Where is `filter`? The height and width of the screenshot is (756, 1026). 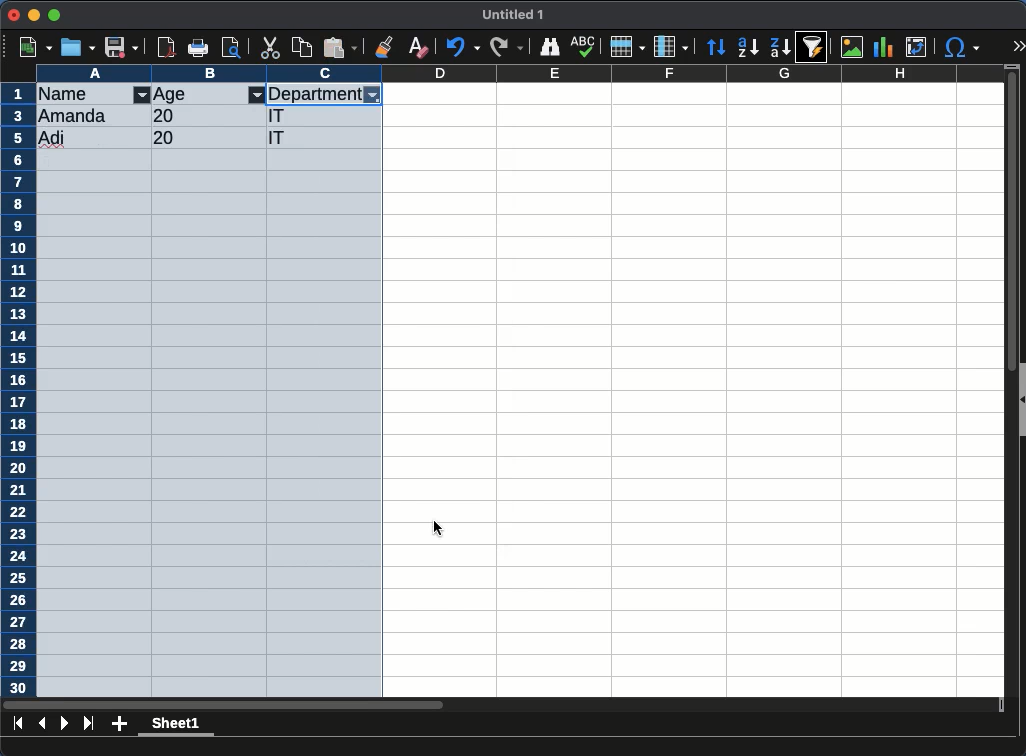
filter is located at coordinates (142, 96).